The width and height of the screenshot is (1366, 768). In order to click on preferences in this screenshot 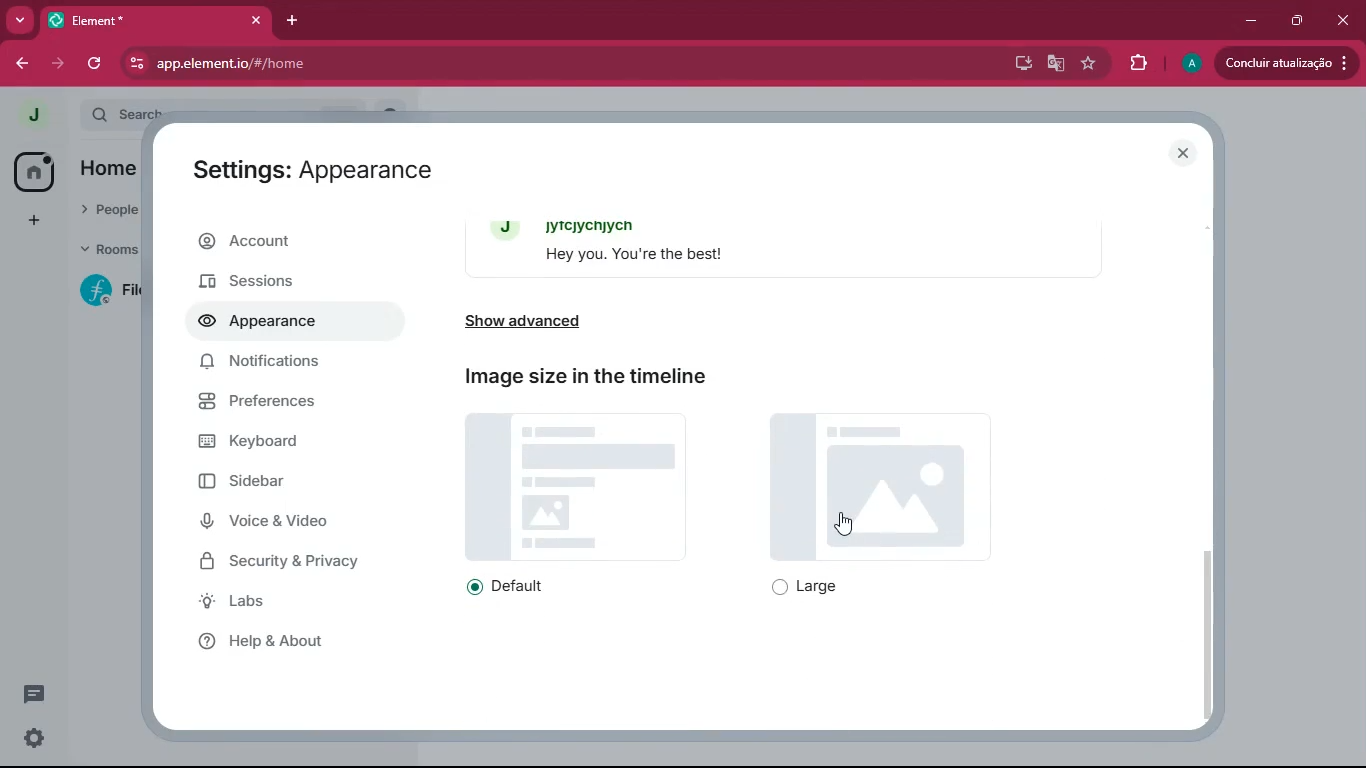, I will do `click(279, 408)`.